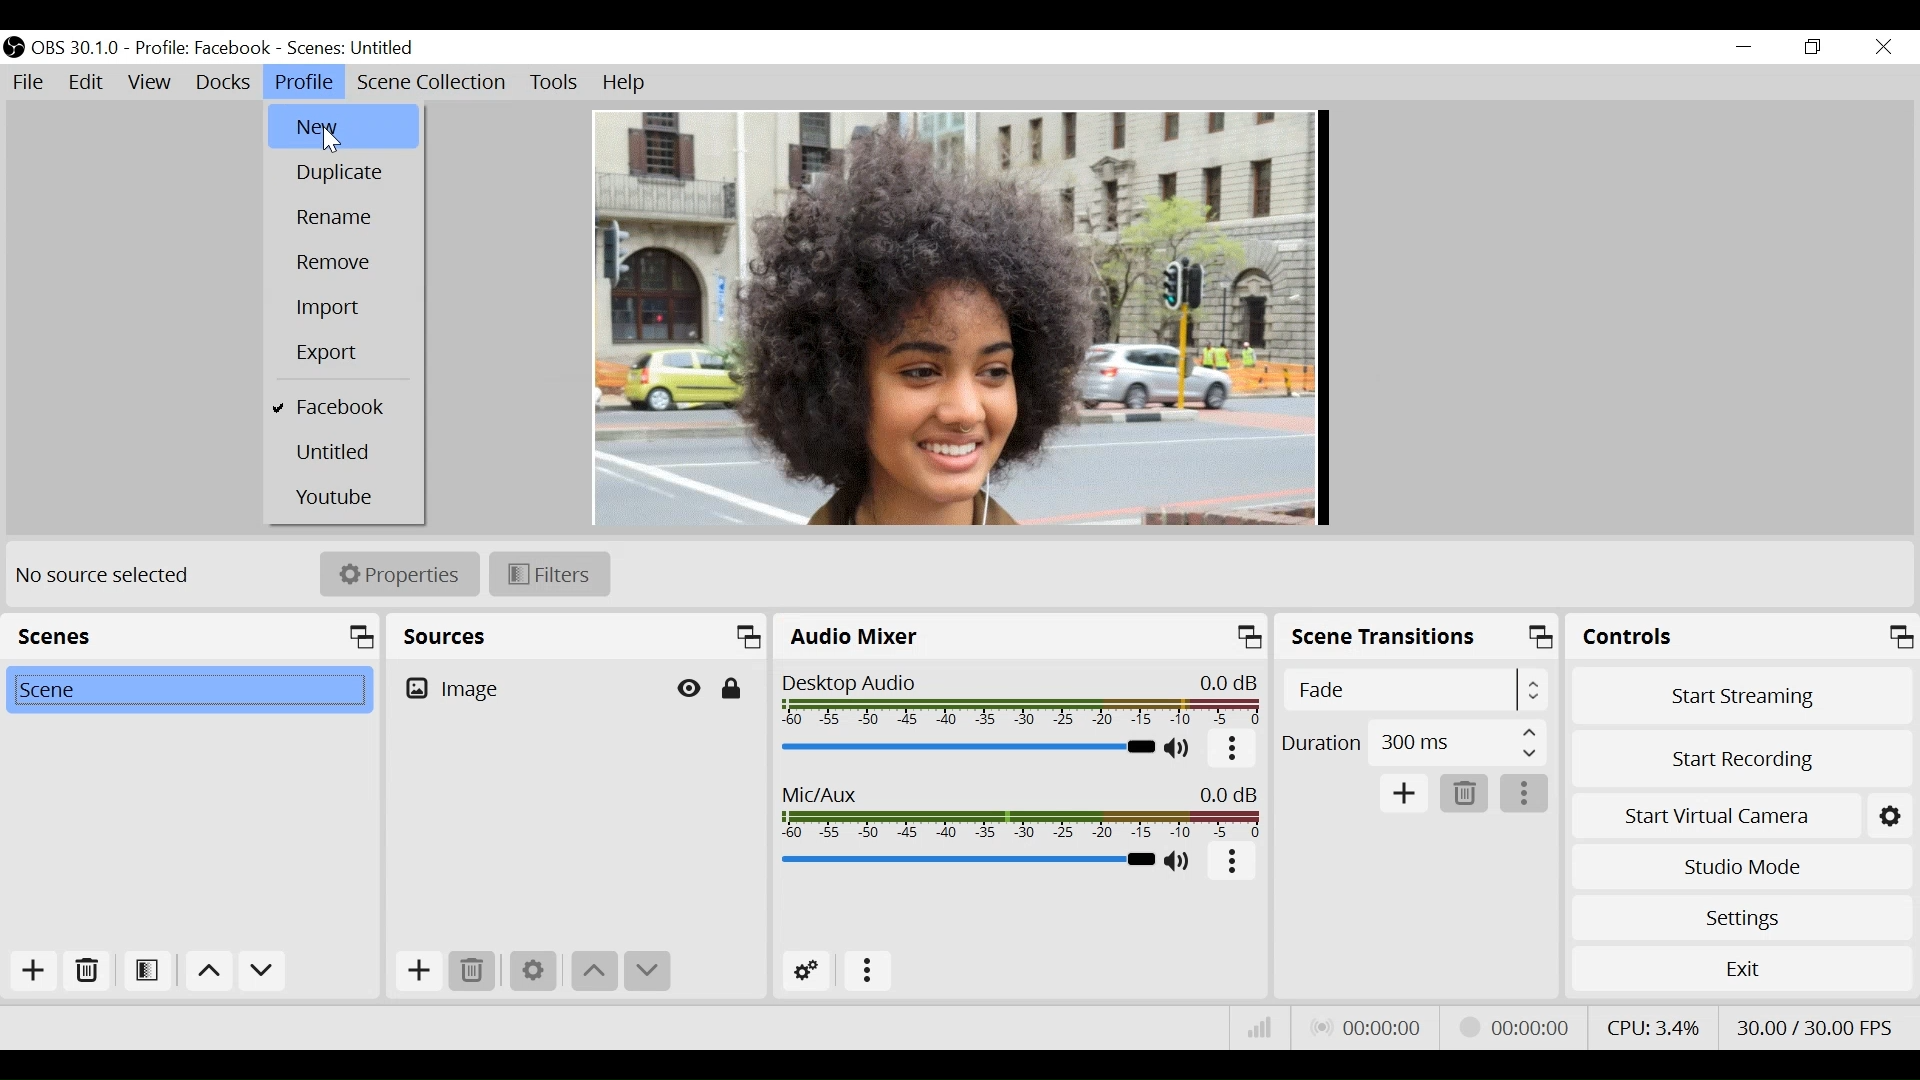  What do you see at coordinates (208, 972) in the screenshot?
I see `move up` at bounding box center [208, 972].